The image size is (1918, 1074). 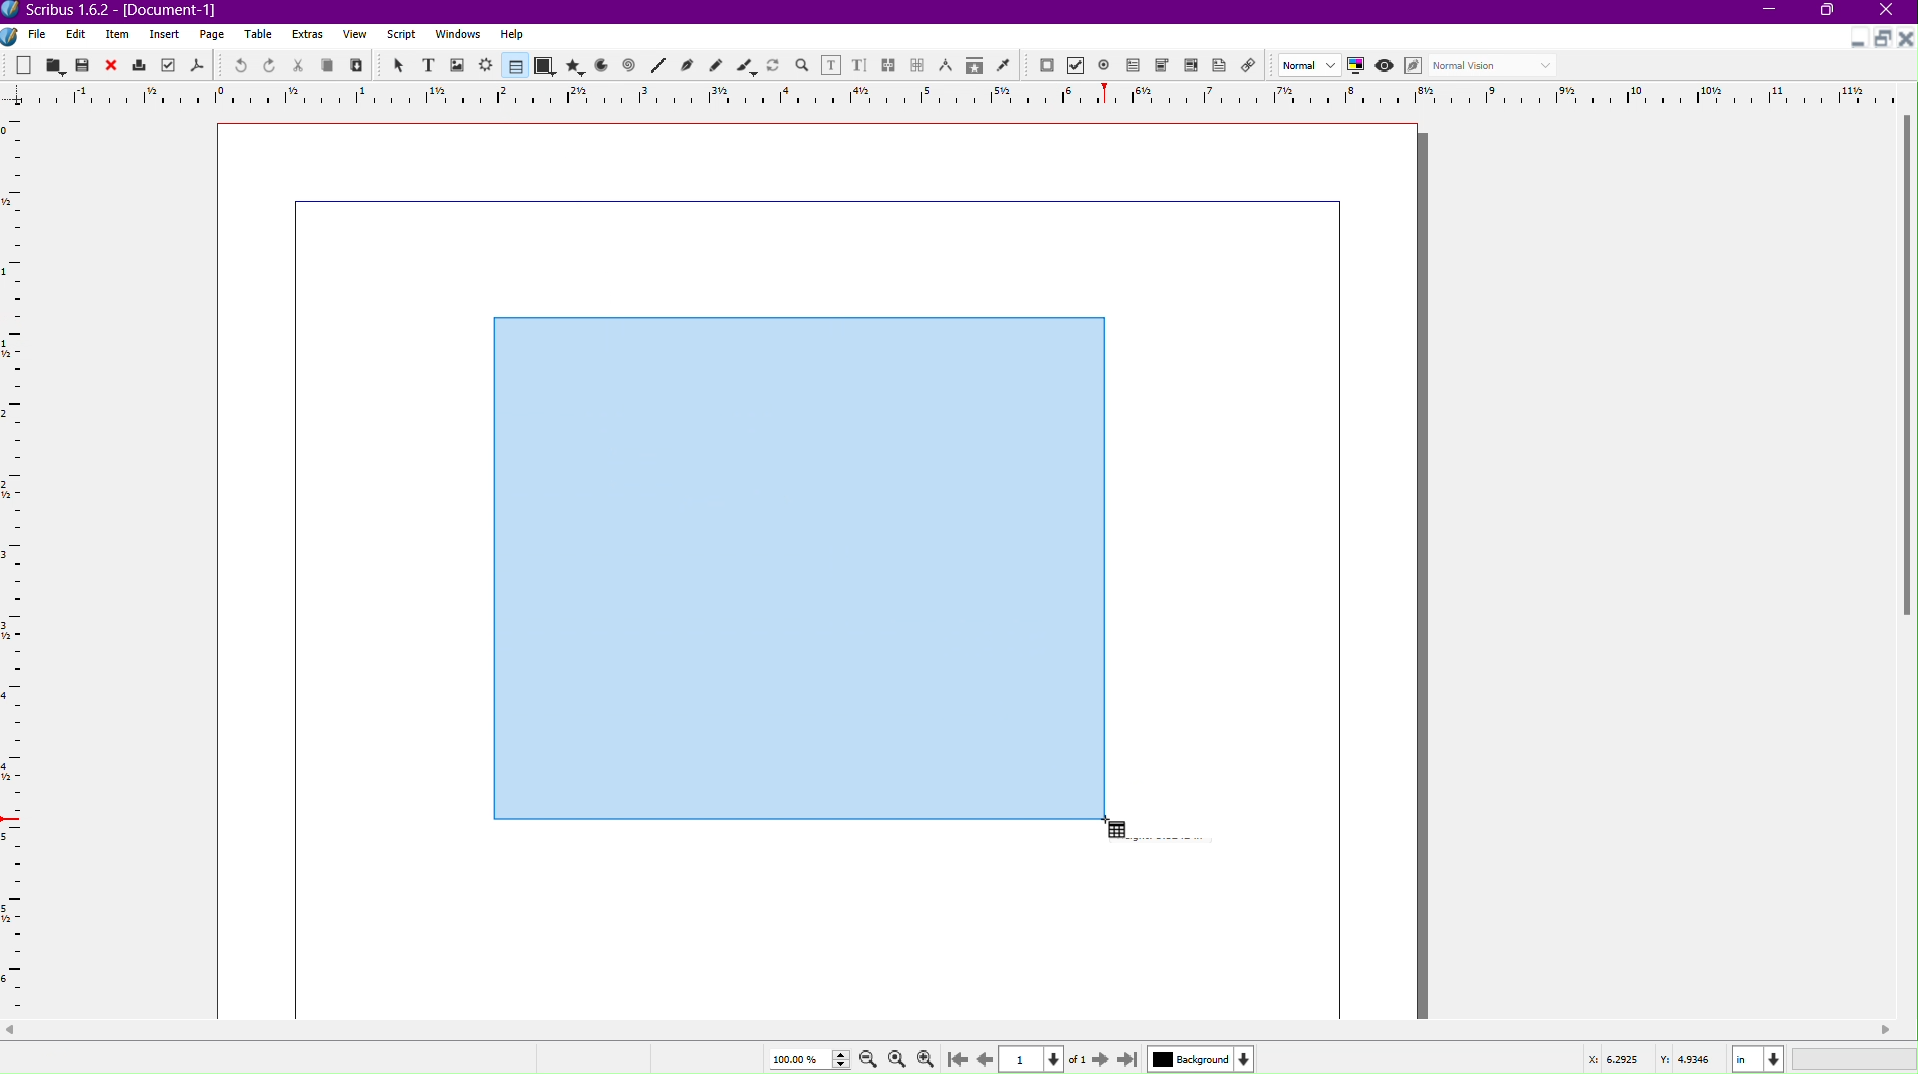 I want to click on Coordinates, so click(x=1745, y=1057).